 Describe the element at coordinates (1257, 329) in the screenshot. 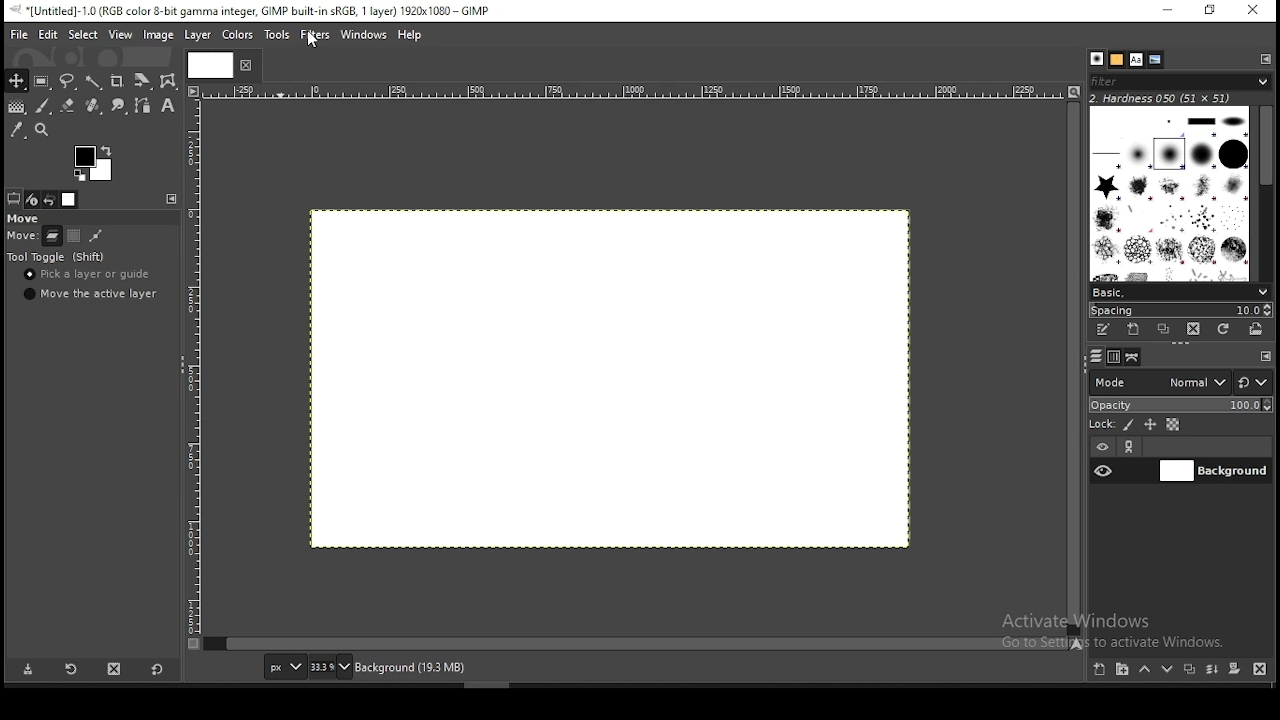

I see `open brush as image` at that location.